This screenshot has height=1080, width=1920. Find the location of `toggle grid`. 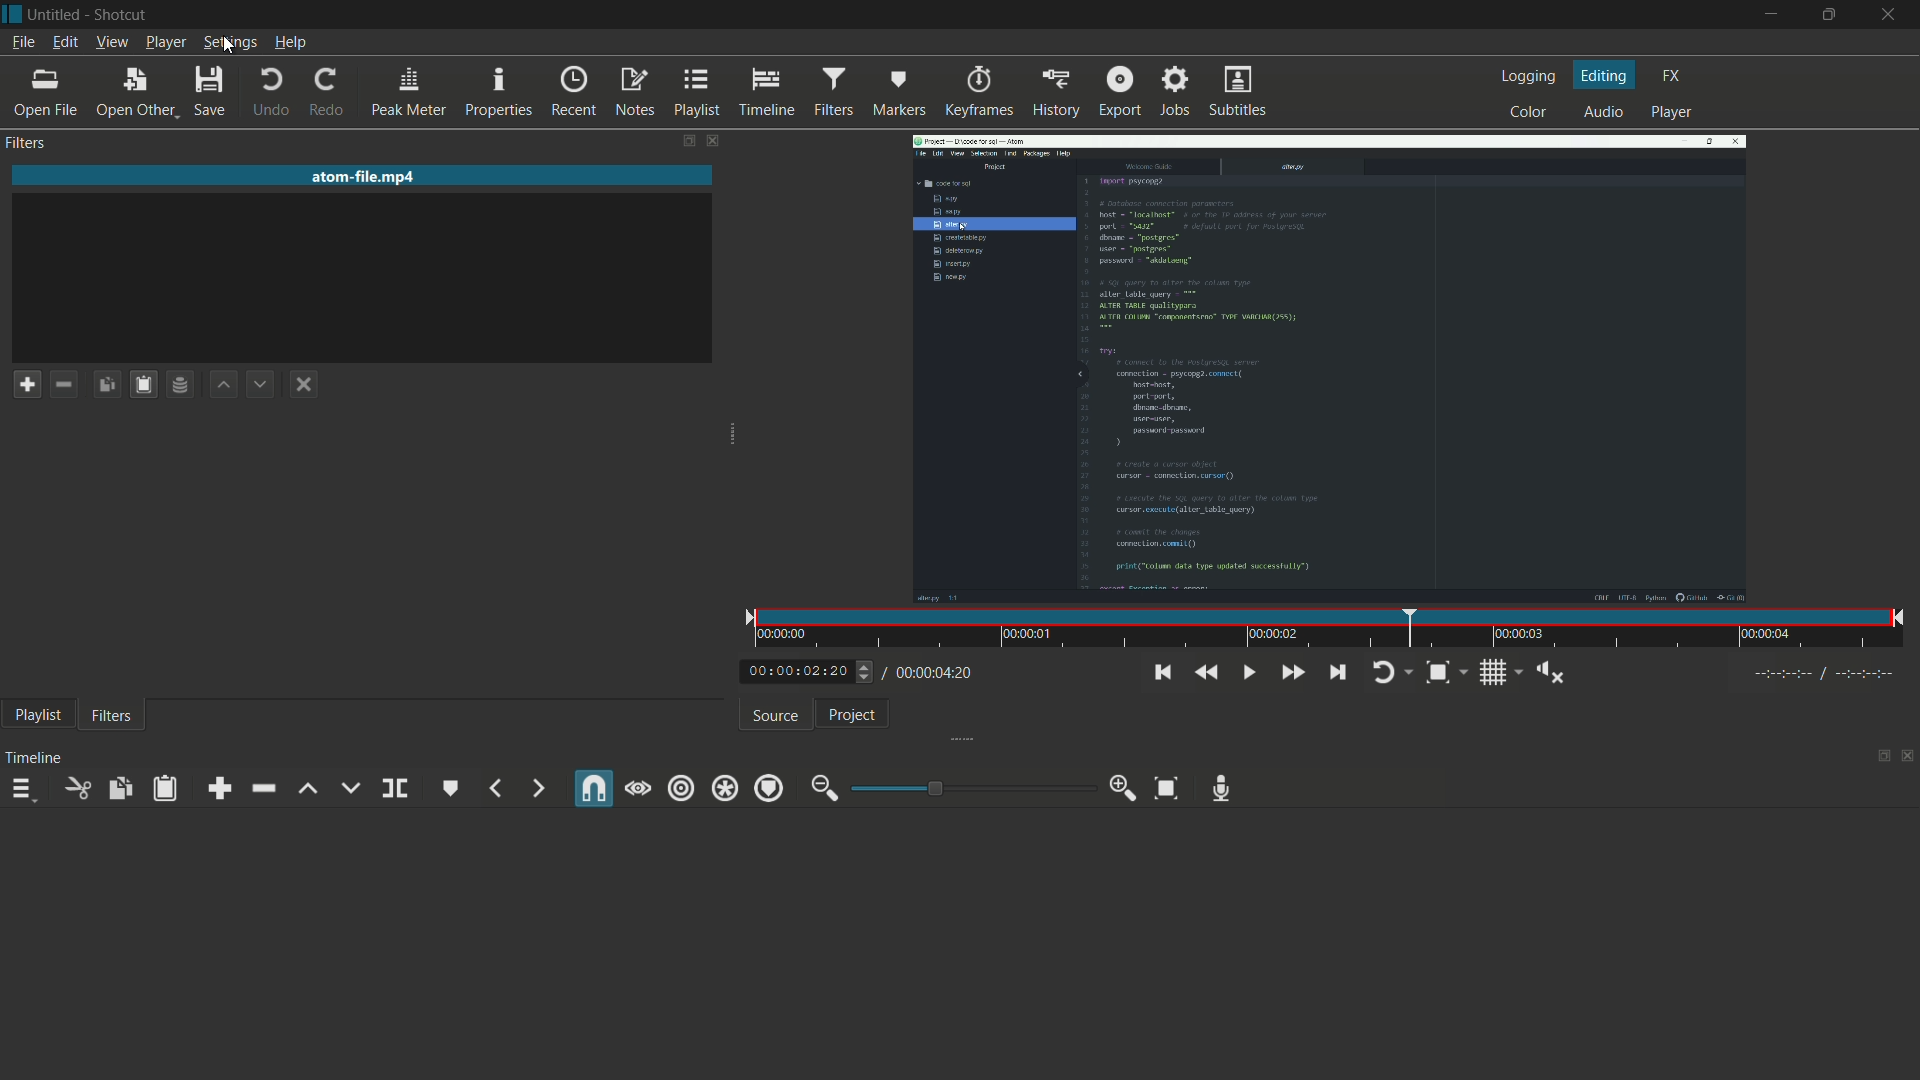

toggle grid is located at coordinates (1496, 672).